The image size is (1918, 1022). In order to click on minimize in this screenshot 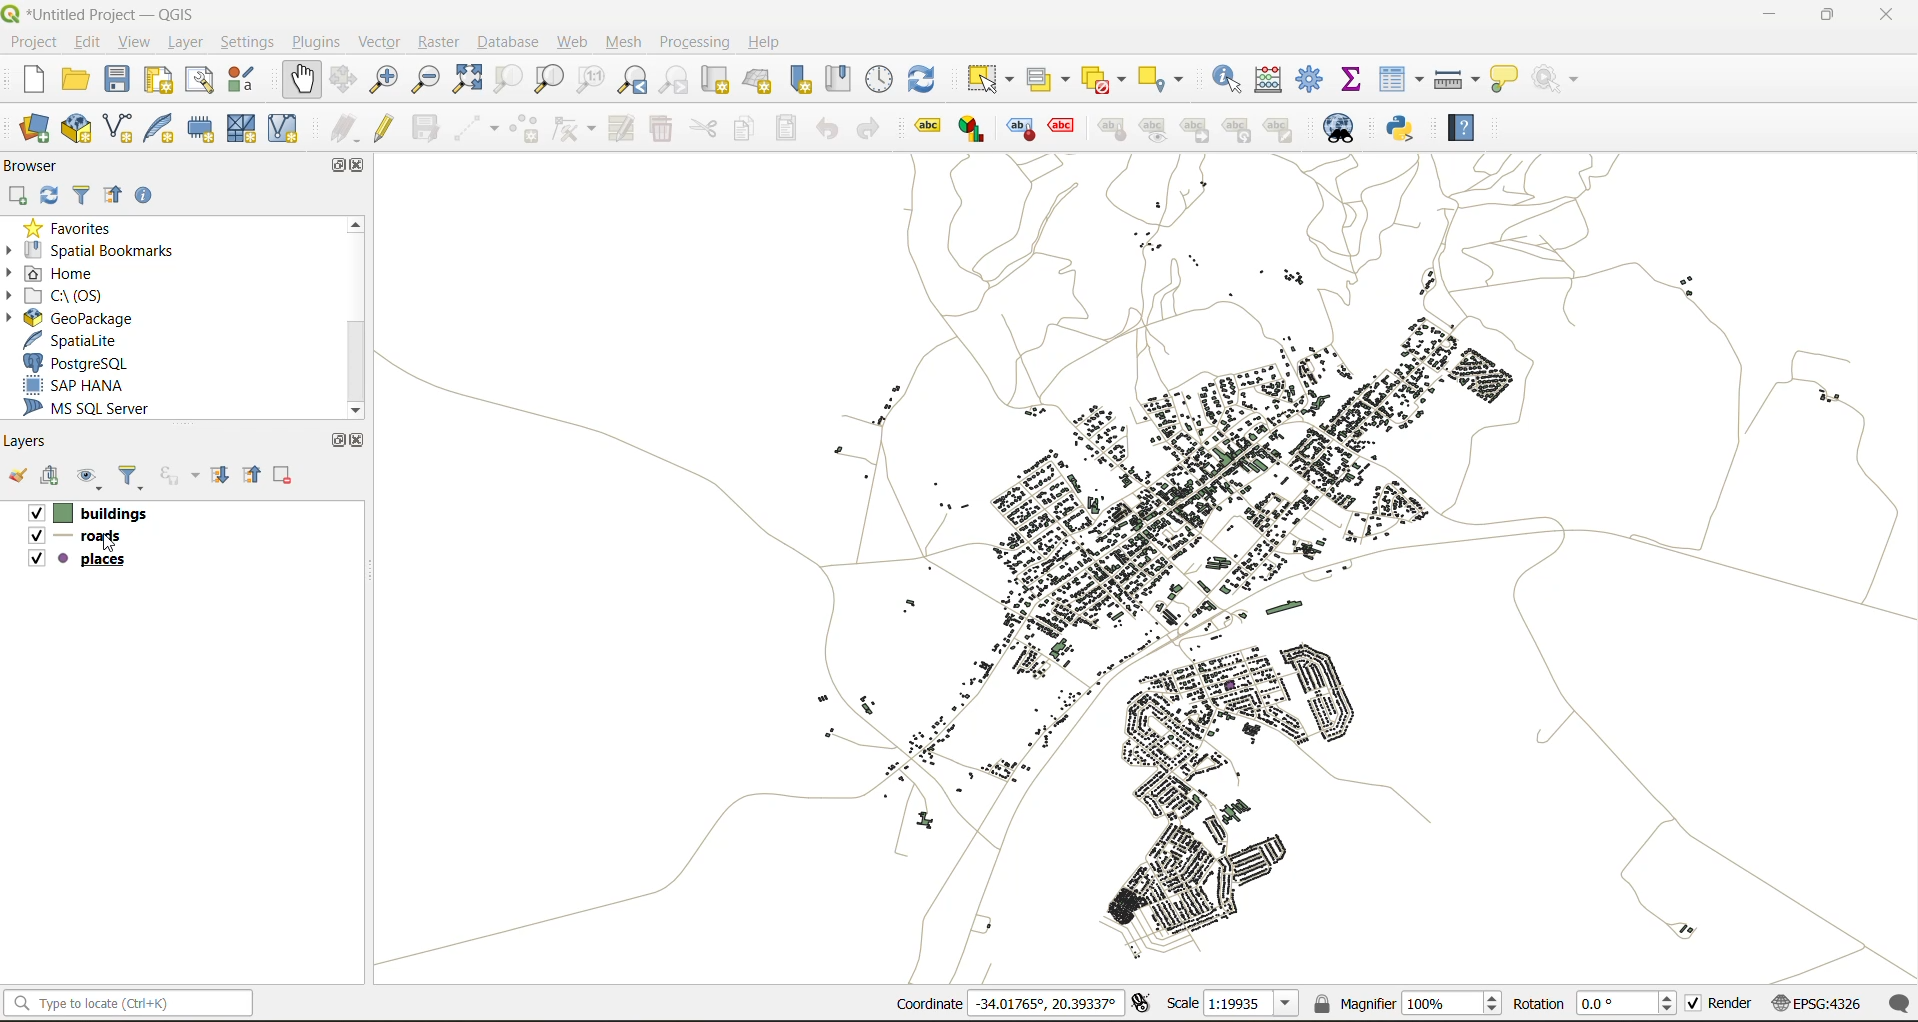, I will do `click(1768, 15)`.